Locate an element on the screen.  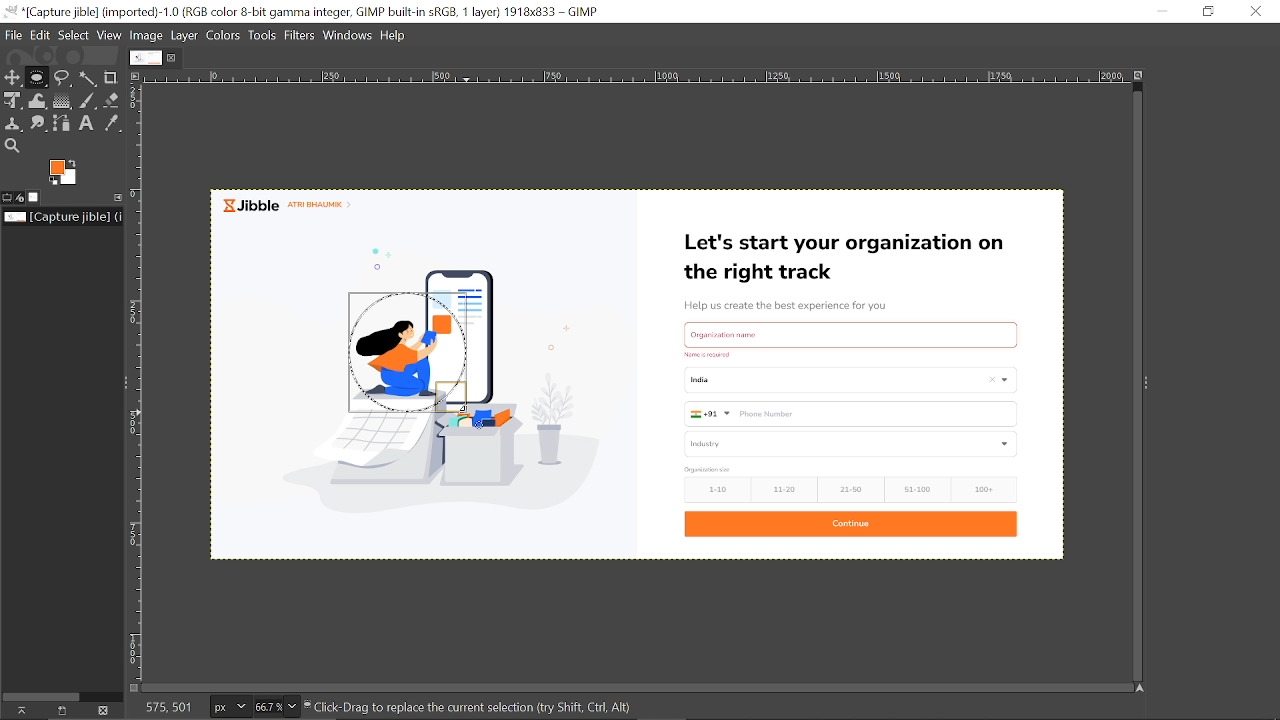
Eraser tool is located at coordinates (114, 100).